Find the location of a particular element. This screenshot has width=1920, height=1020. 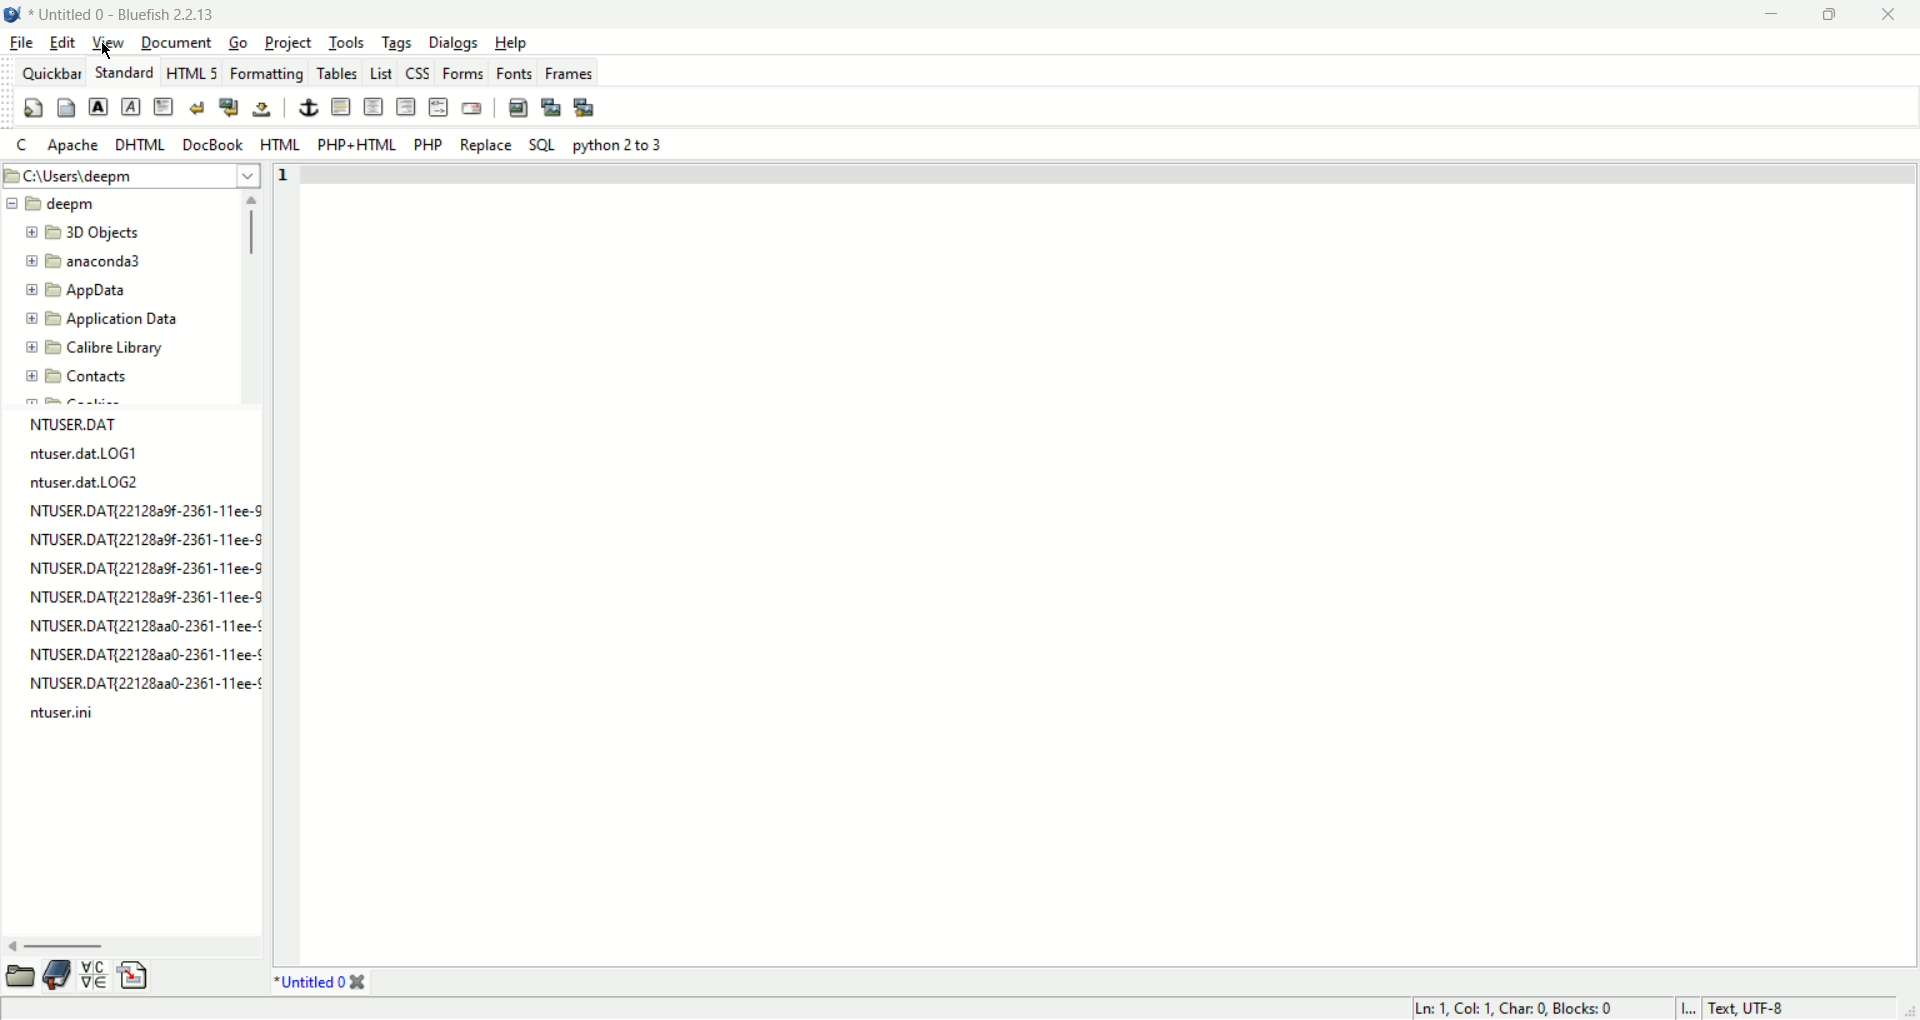

HTML comment is located at coordinates (438, 106).